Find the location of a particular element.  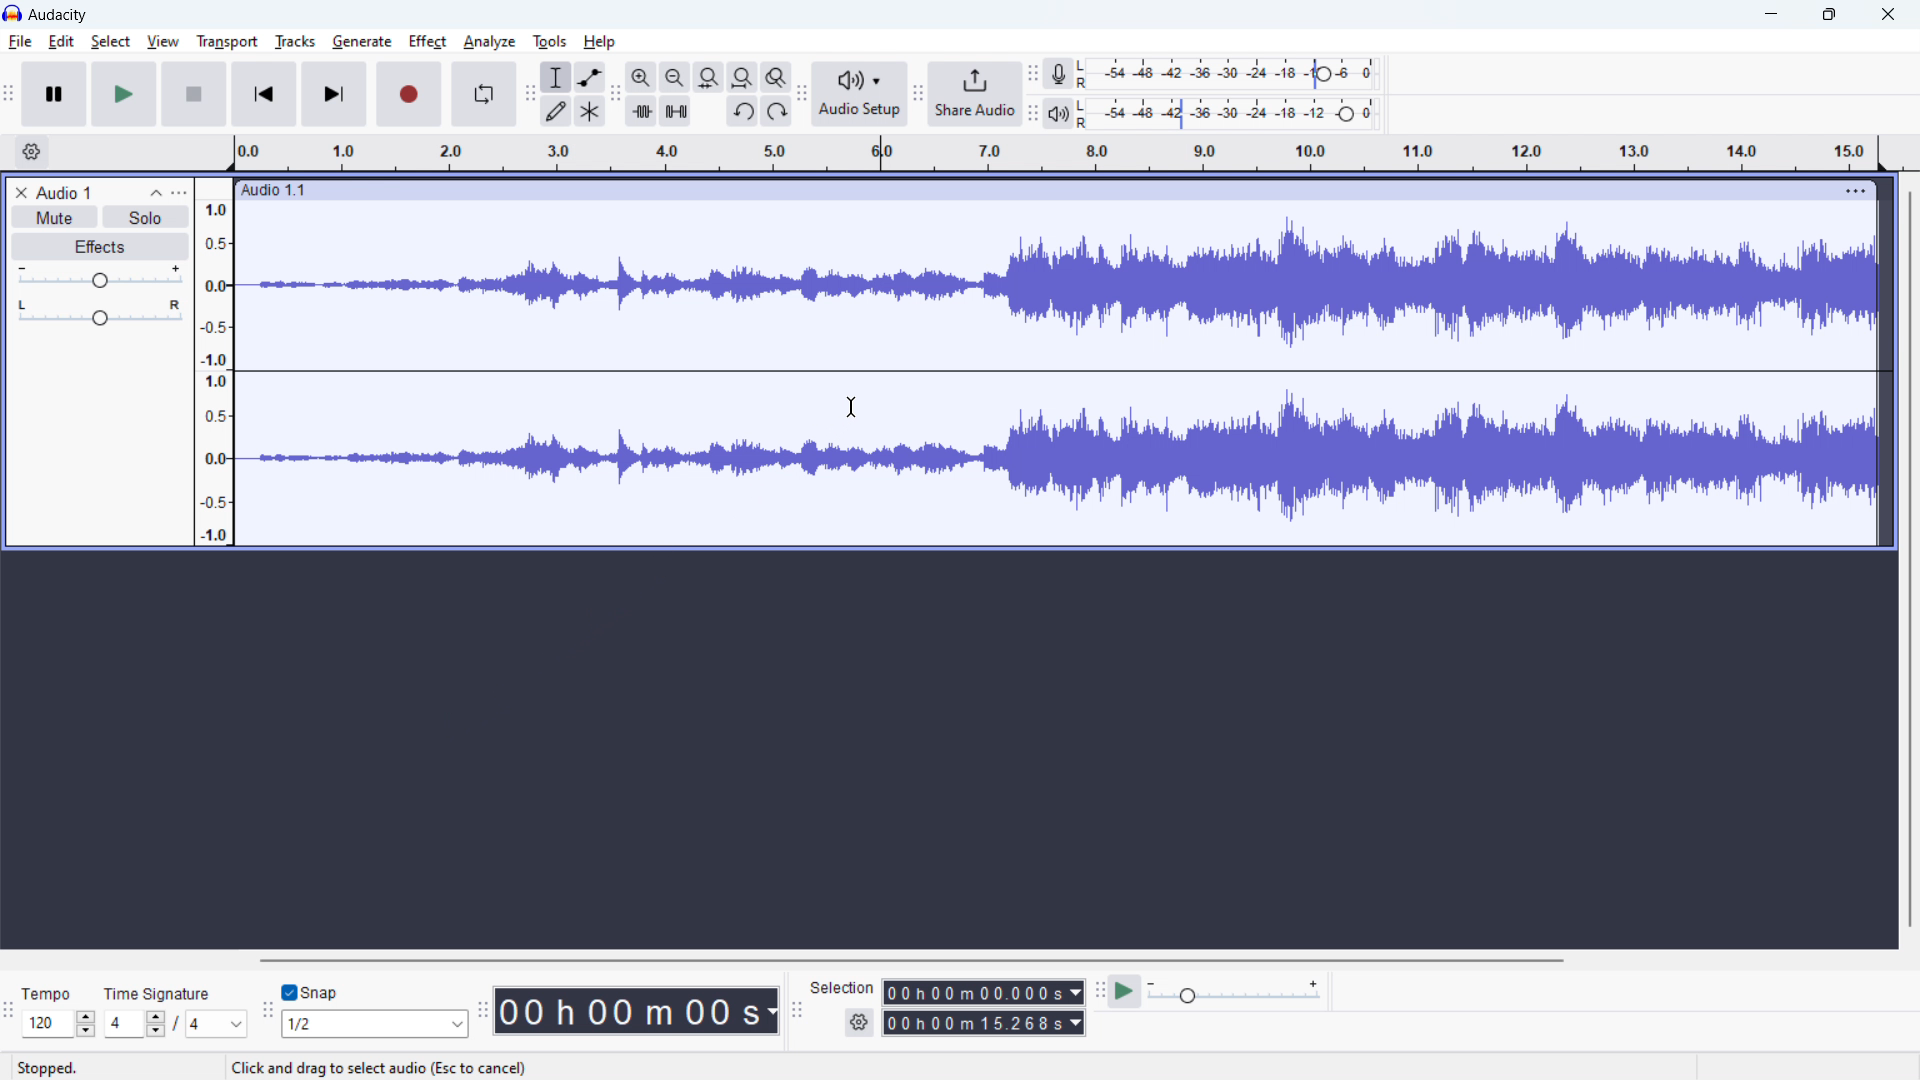

file is located at coordinates (19, 43).